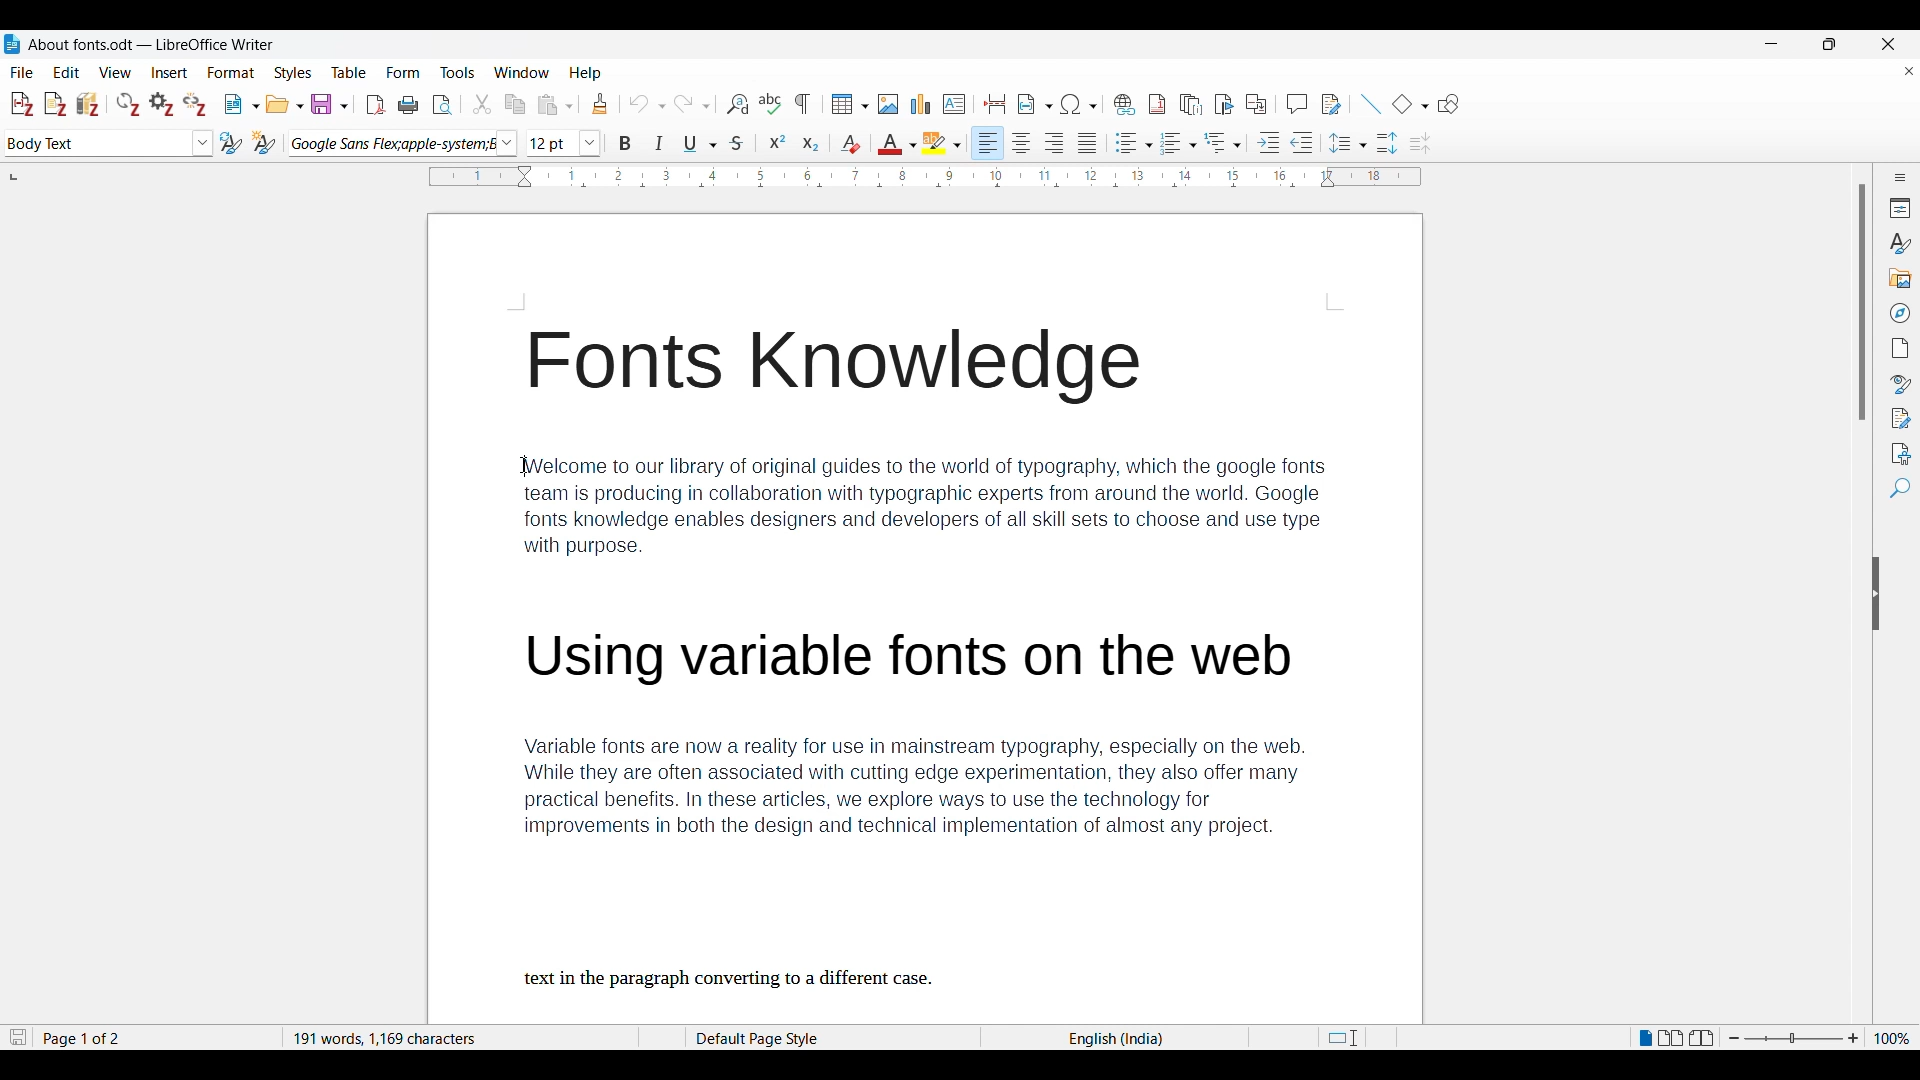 This screenshot has width=1920, height=1080. I want to click on Clone formatting, so click(600, 104).